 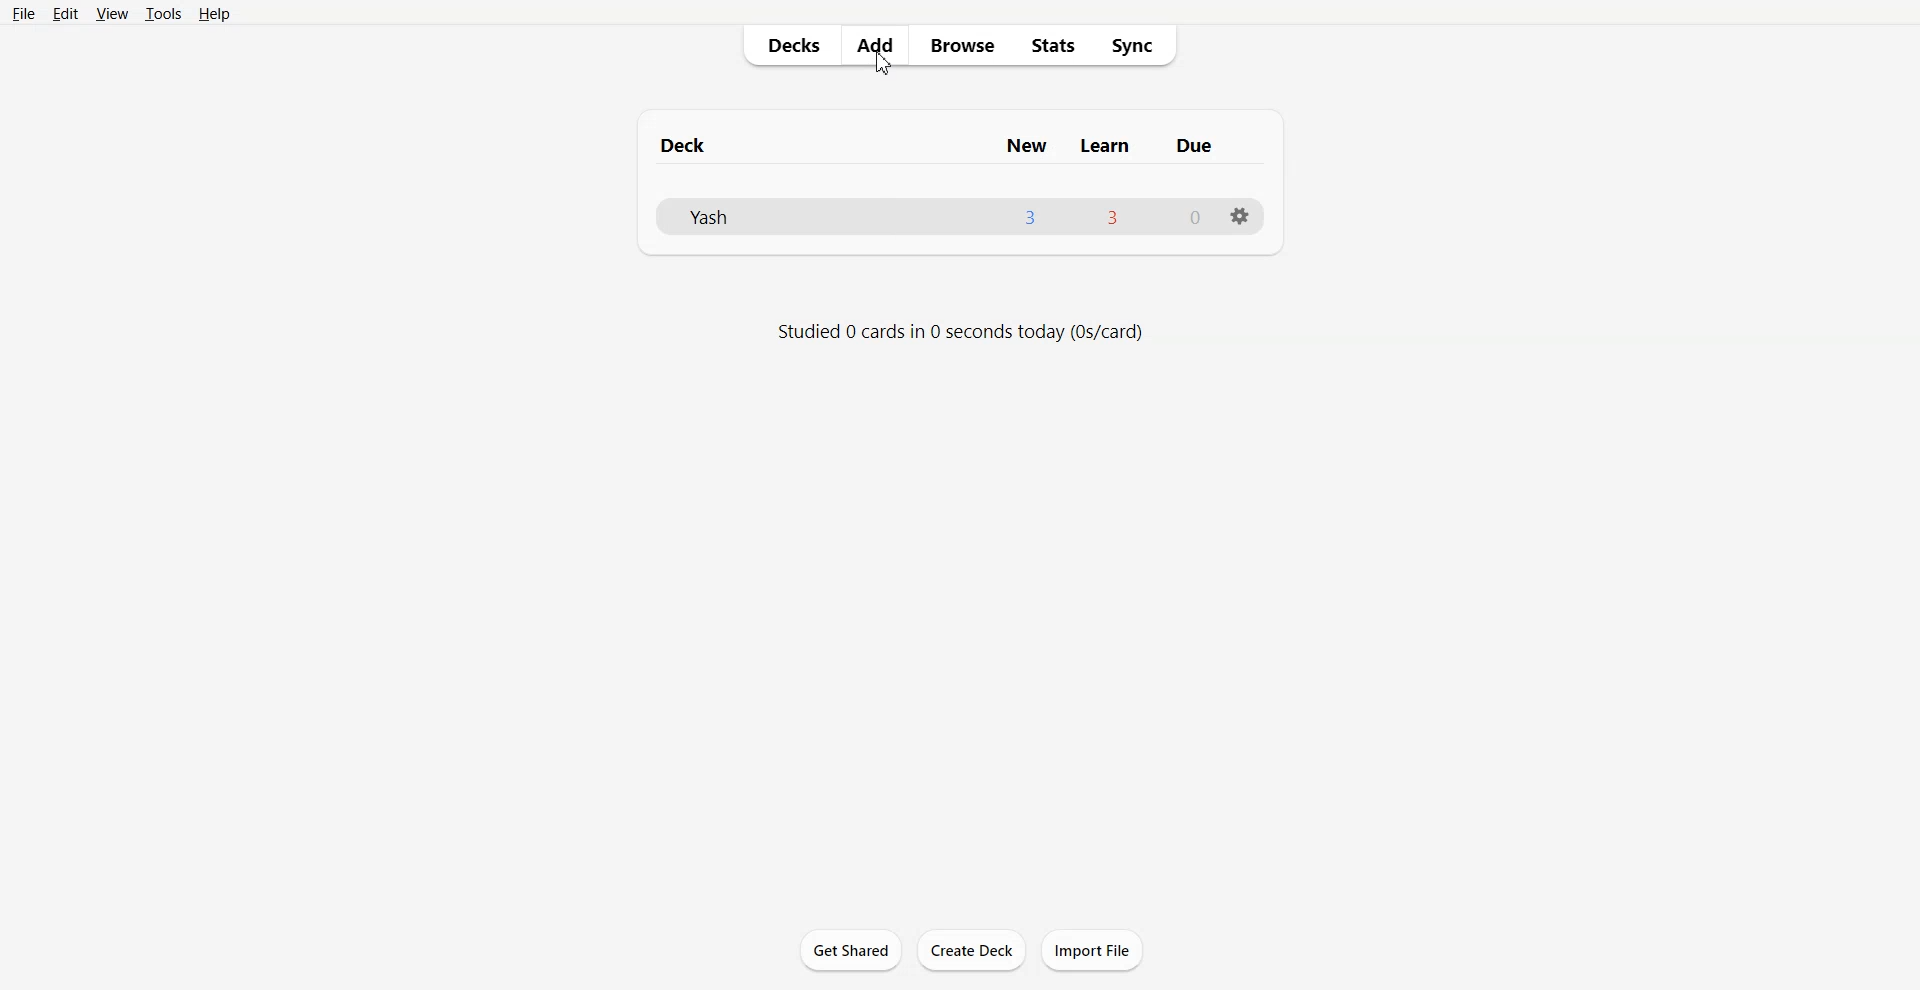 What do you see at coordinates (1035, 217) in the screenshot?
I see `3` at bounding box center [1035, 217].